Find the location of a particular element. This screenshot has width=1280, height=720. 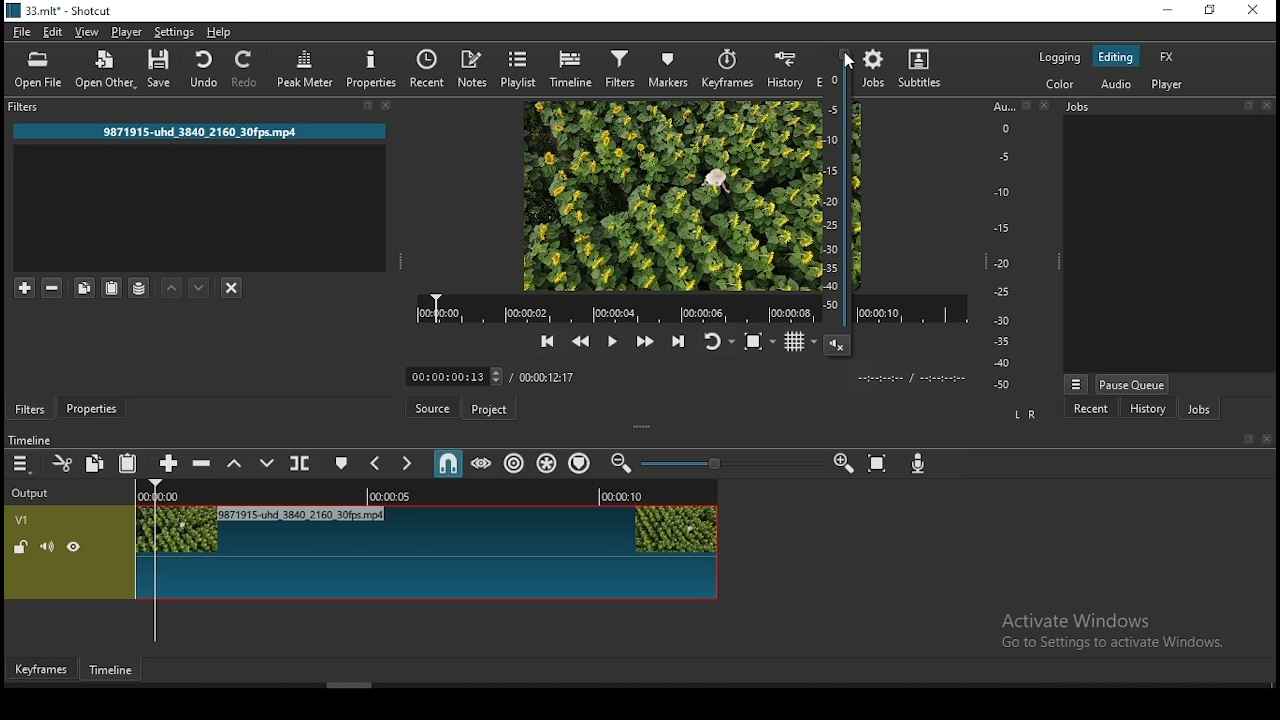

filters is located at coordinates (621, 70).